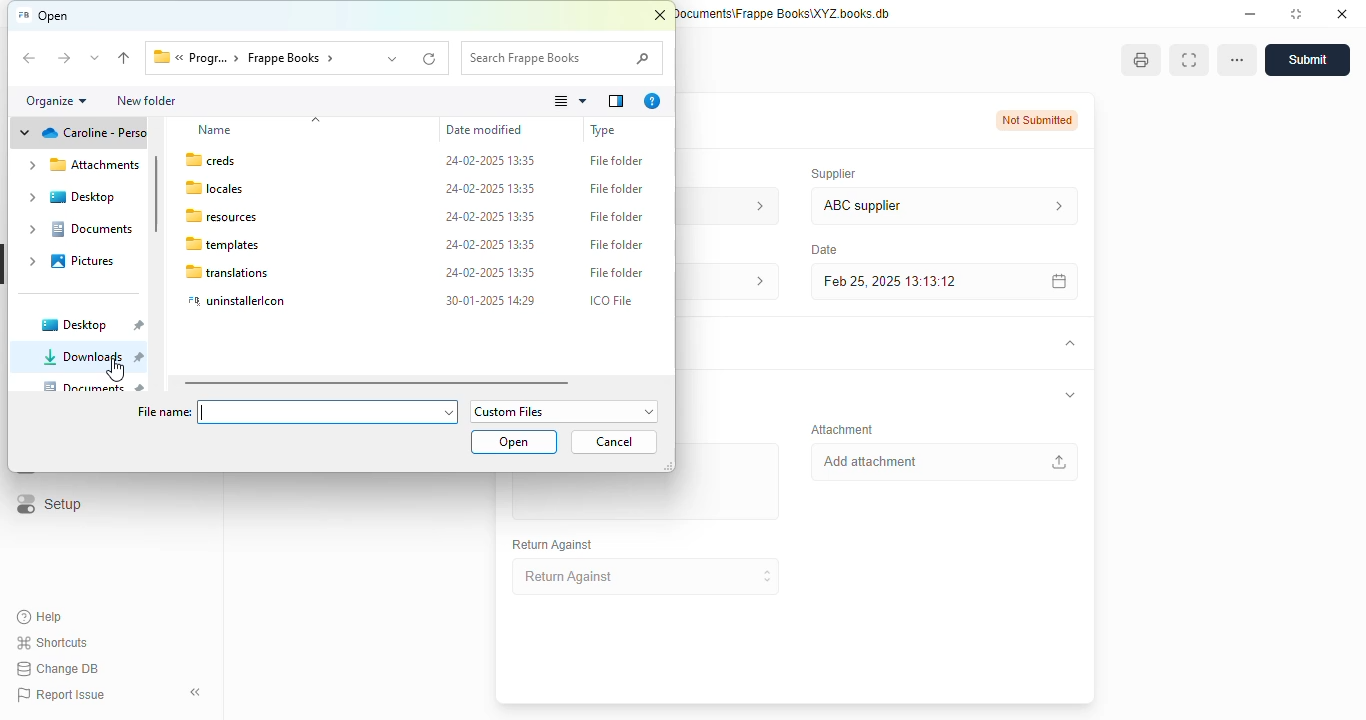 This screenshot has width=1366, height=720. What do you see at coordinates (491, 244) in the screenshot?
I see `24-02-2025 13:35` at bounding box center [491, 244].